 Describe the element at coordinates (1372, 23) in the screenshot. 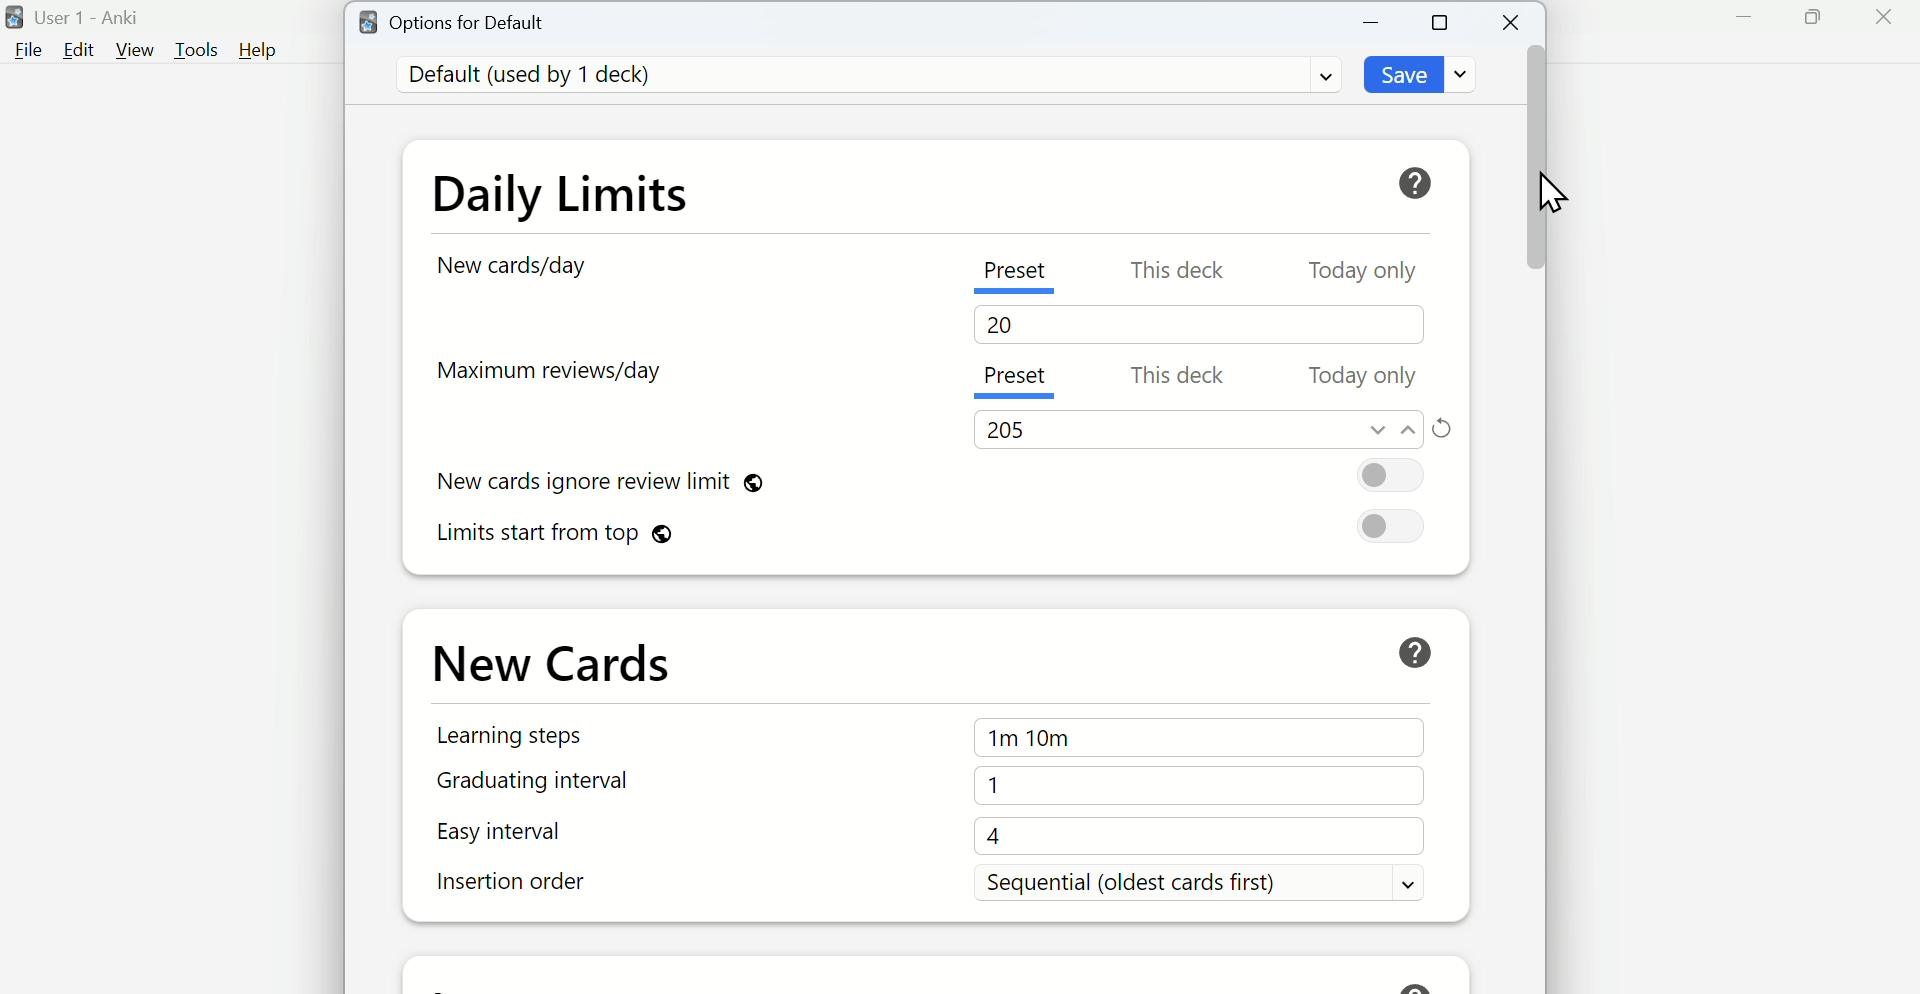

I see `Minimize` at that location.